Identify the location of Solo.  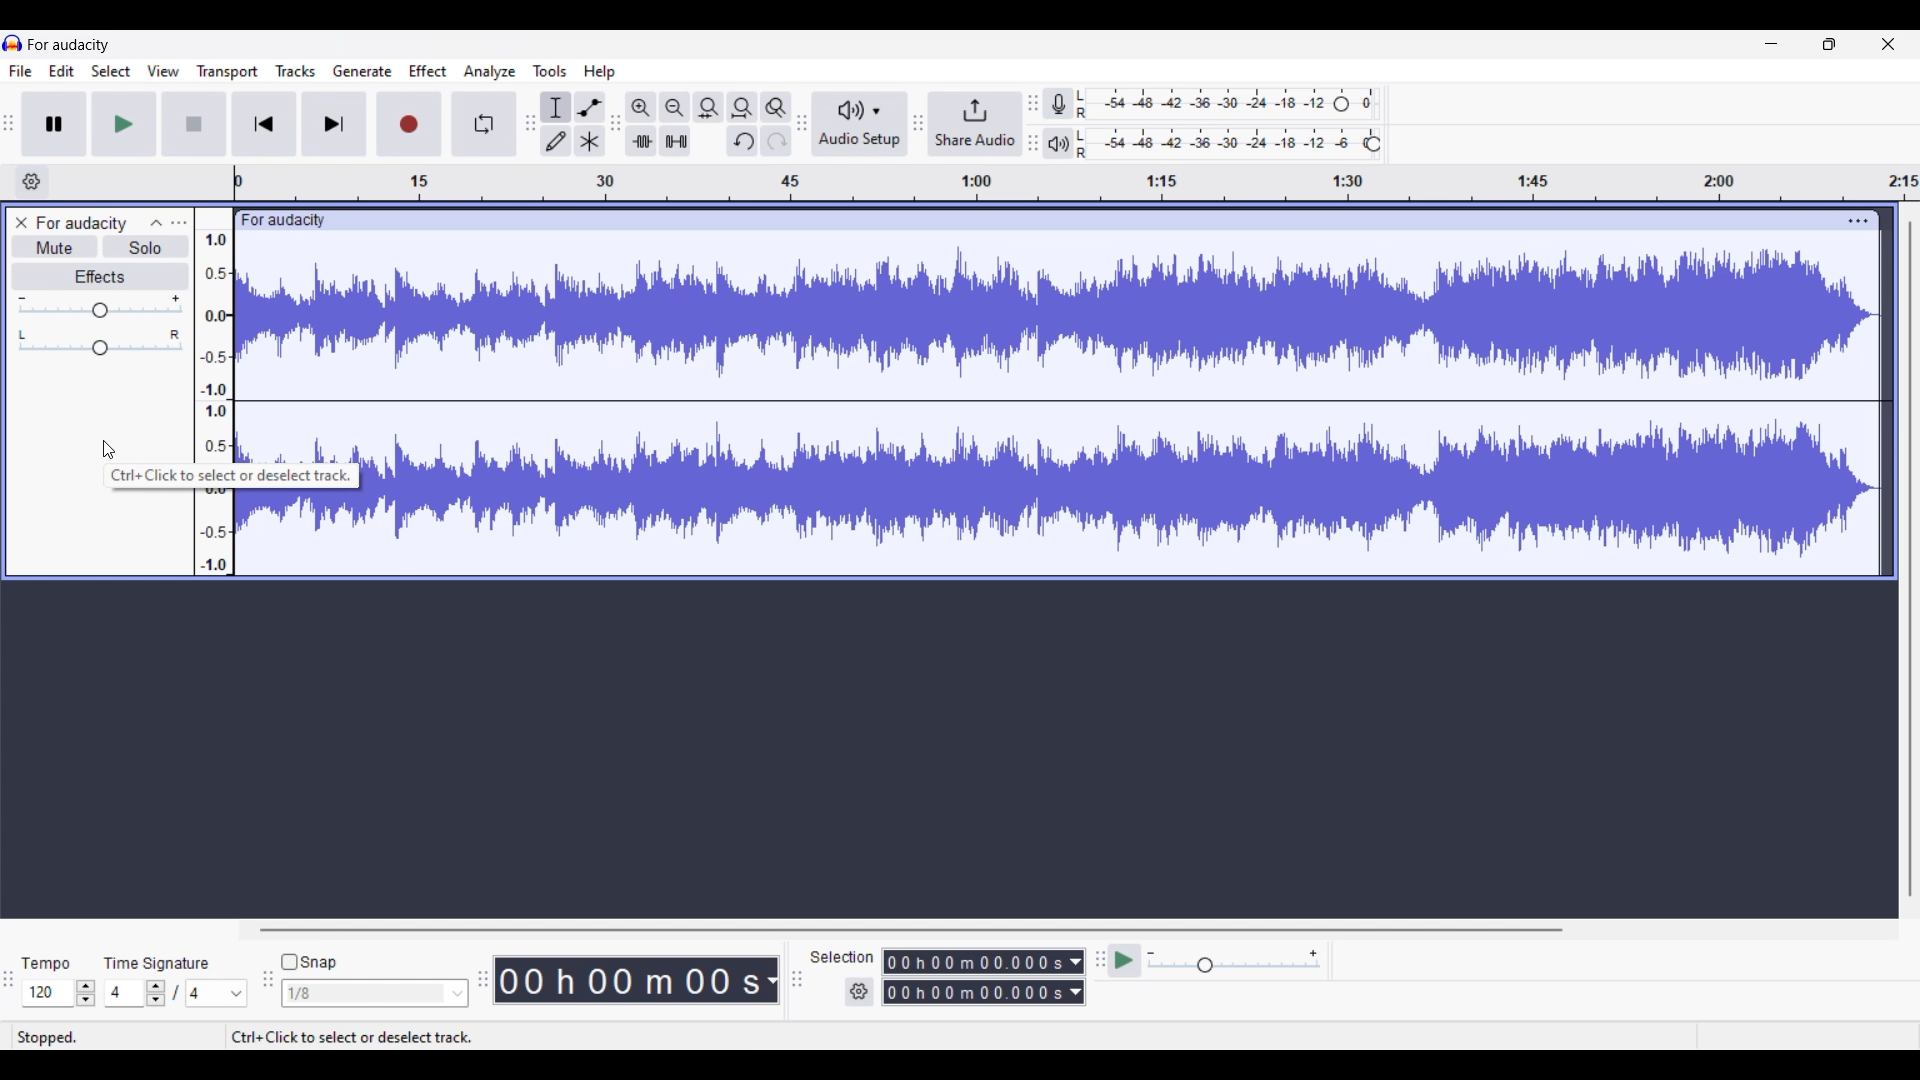
(146, 247).